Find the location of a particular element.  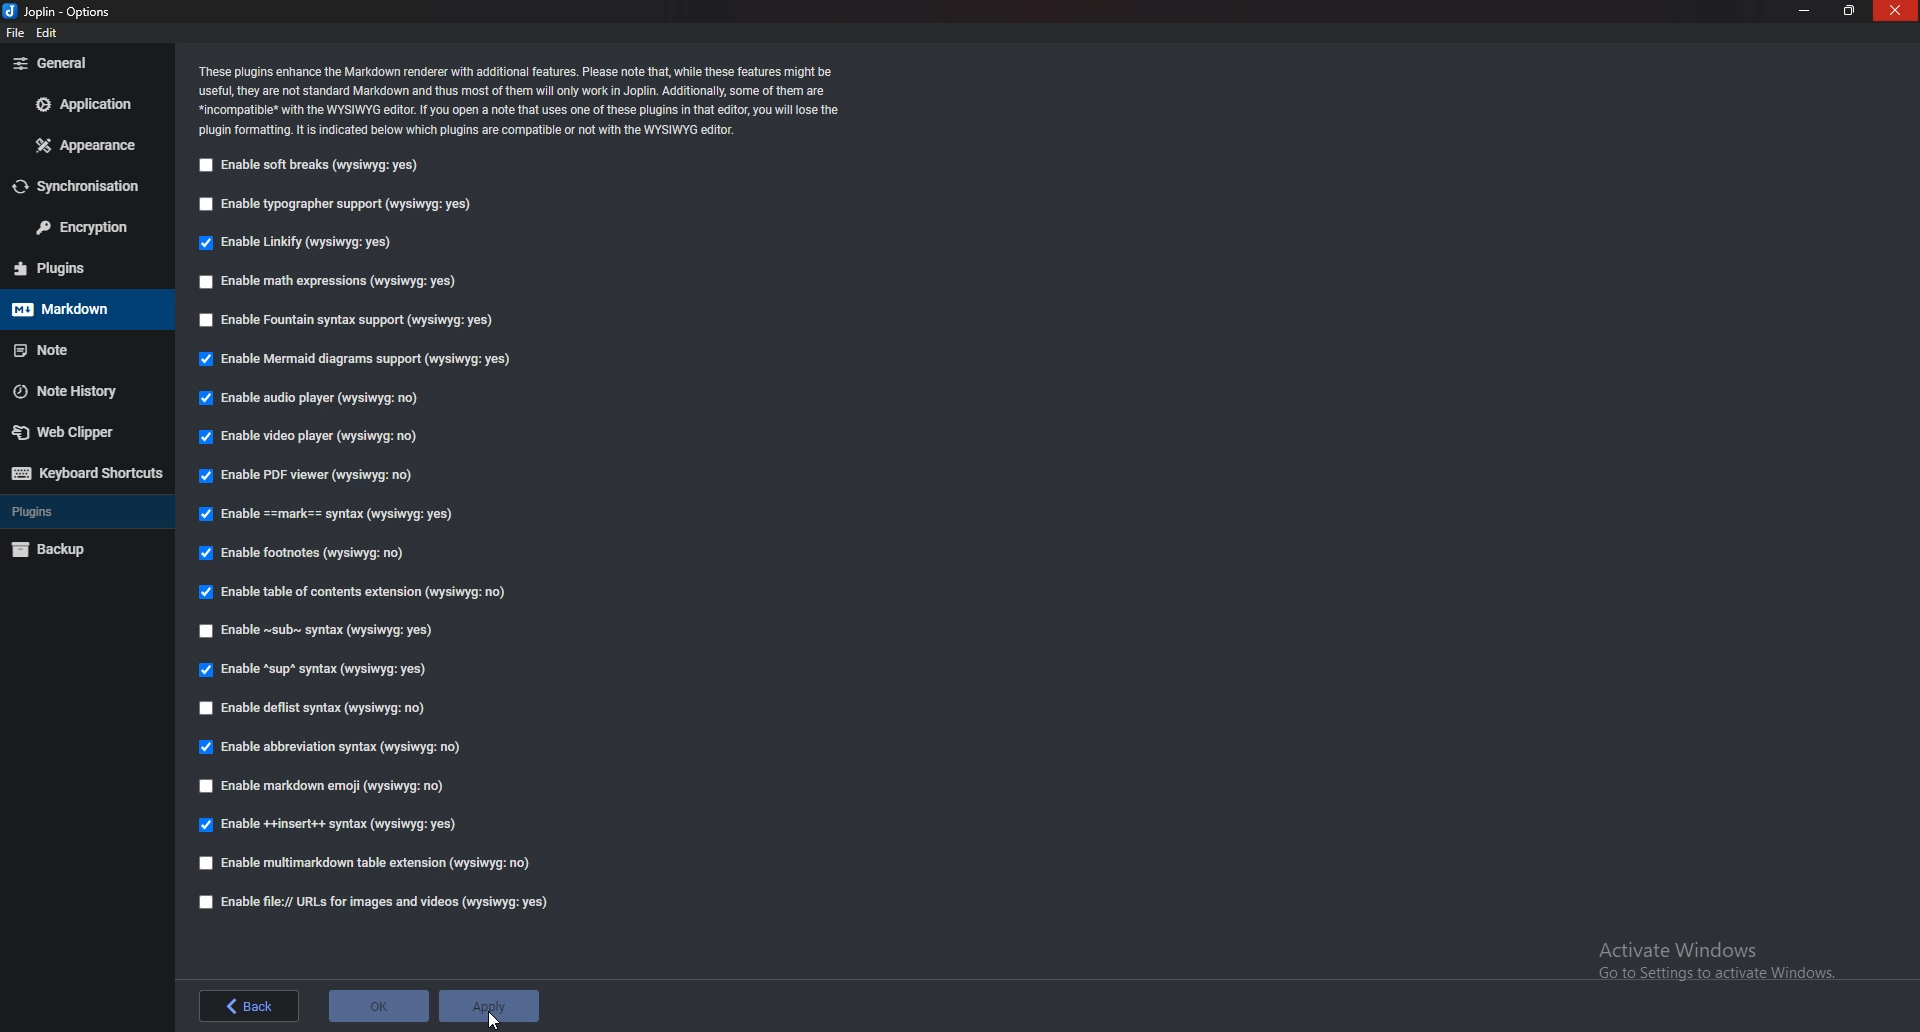

general is located at coordinates (82, 64).